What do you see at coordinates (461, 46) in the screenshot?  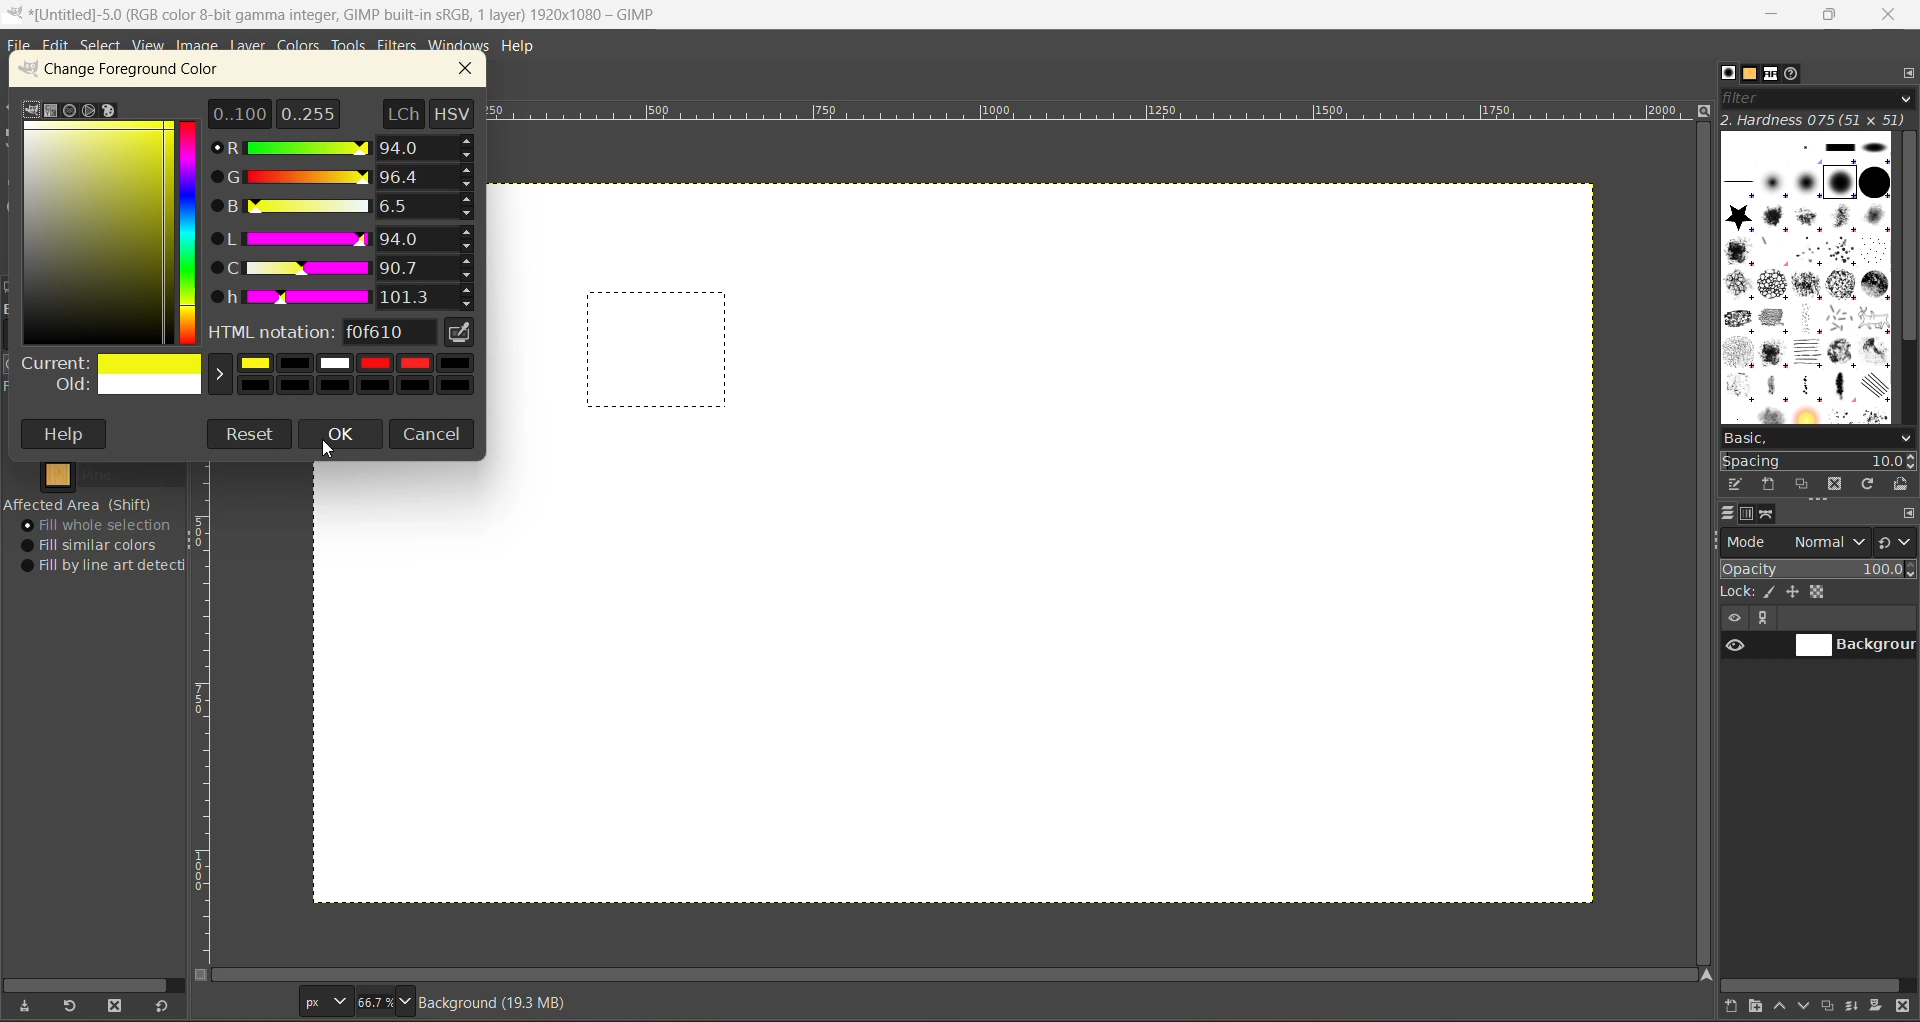 I see `windows` at bounding box center [461, 46].